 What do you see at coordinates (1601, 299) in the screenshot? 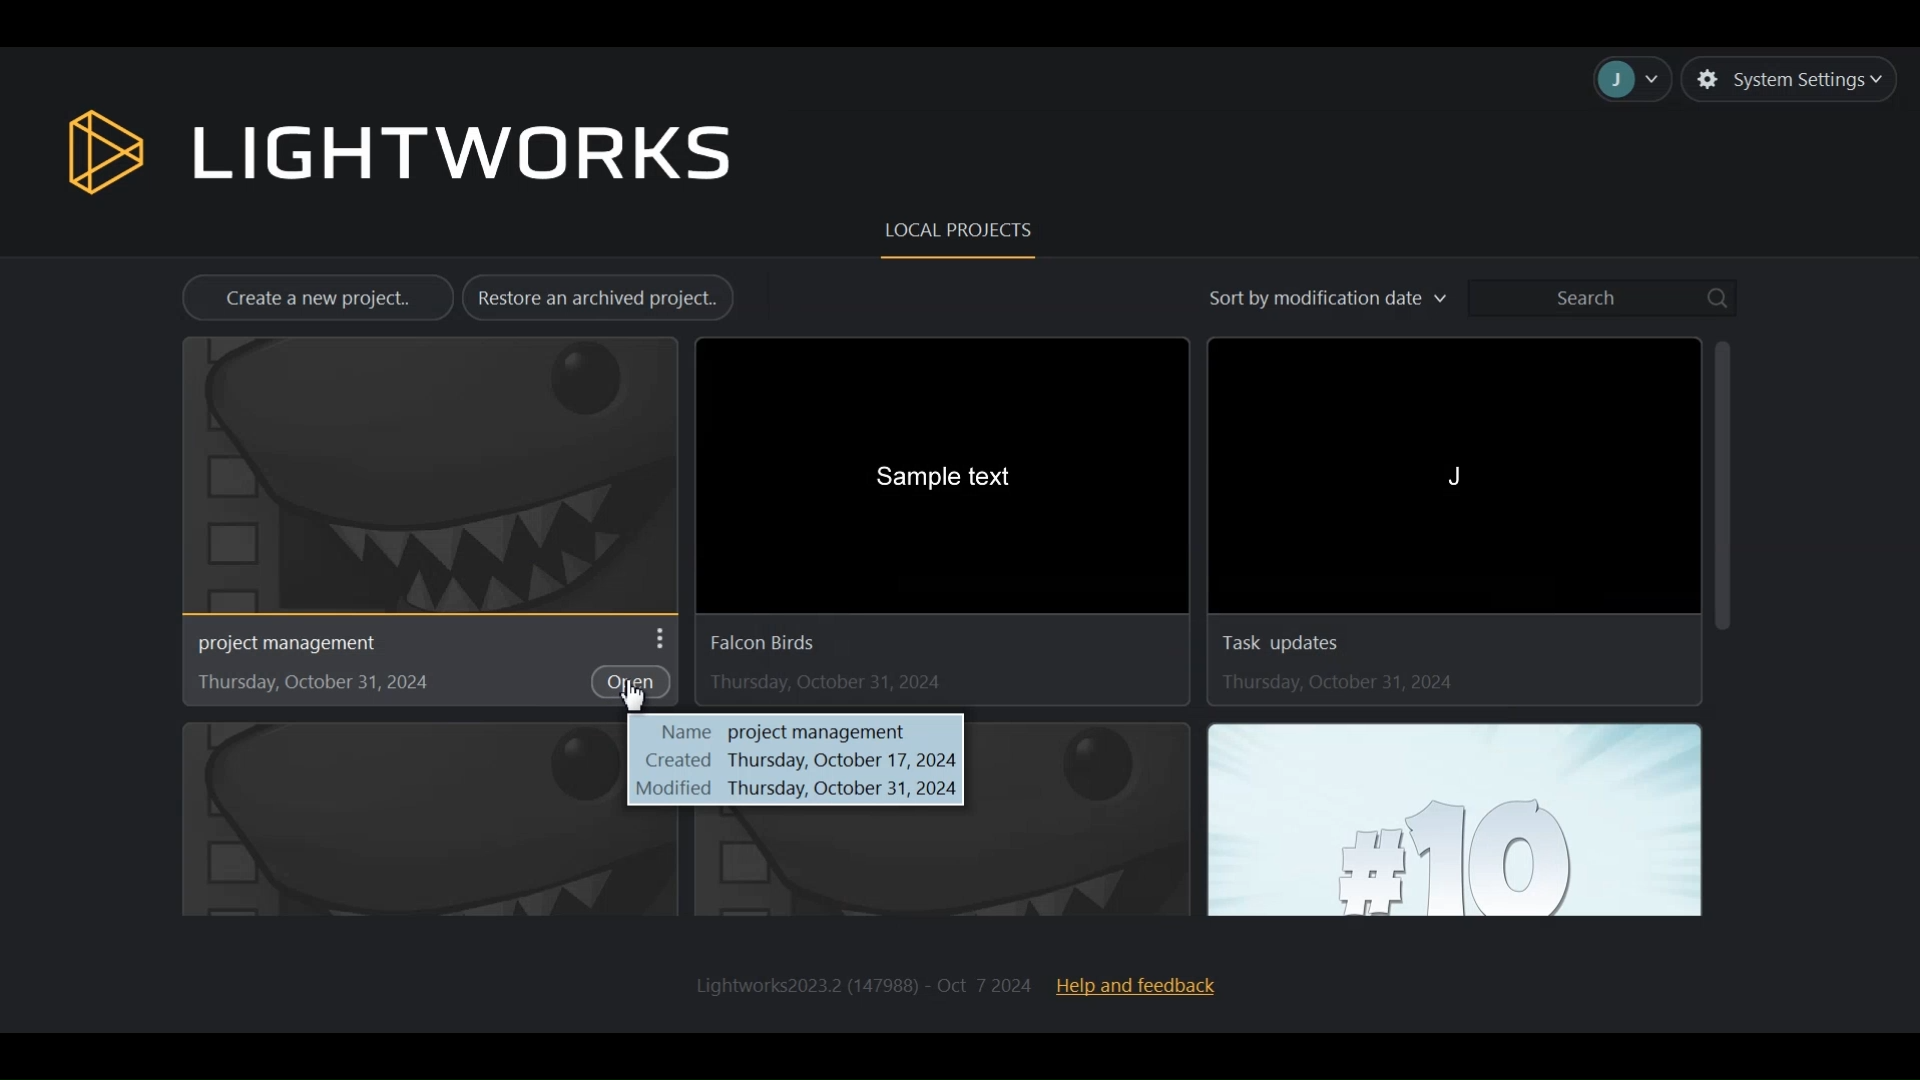
I see `Search` at bounding box center [1601, 299].